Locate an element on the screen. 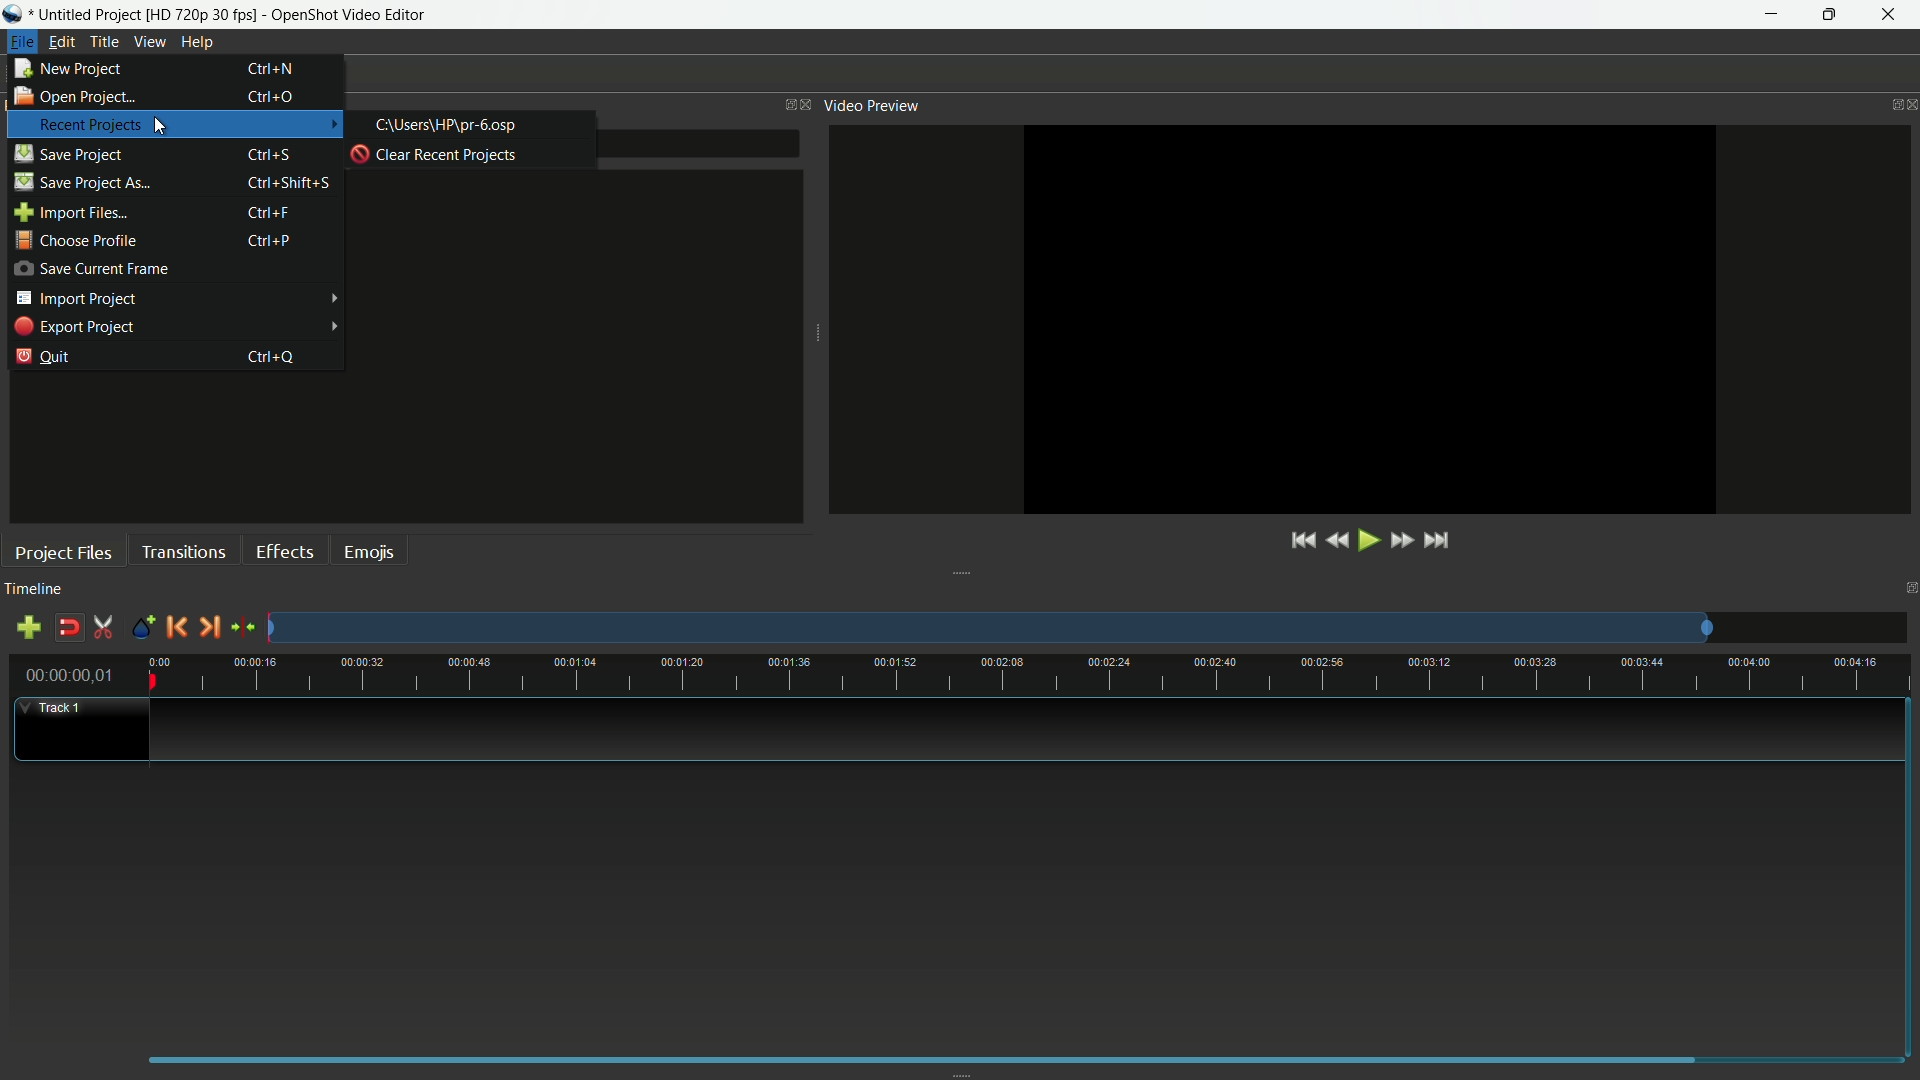  track preview is located at coordinates (987, 629).